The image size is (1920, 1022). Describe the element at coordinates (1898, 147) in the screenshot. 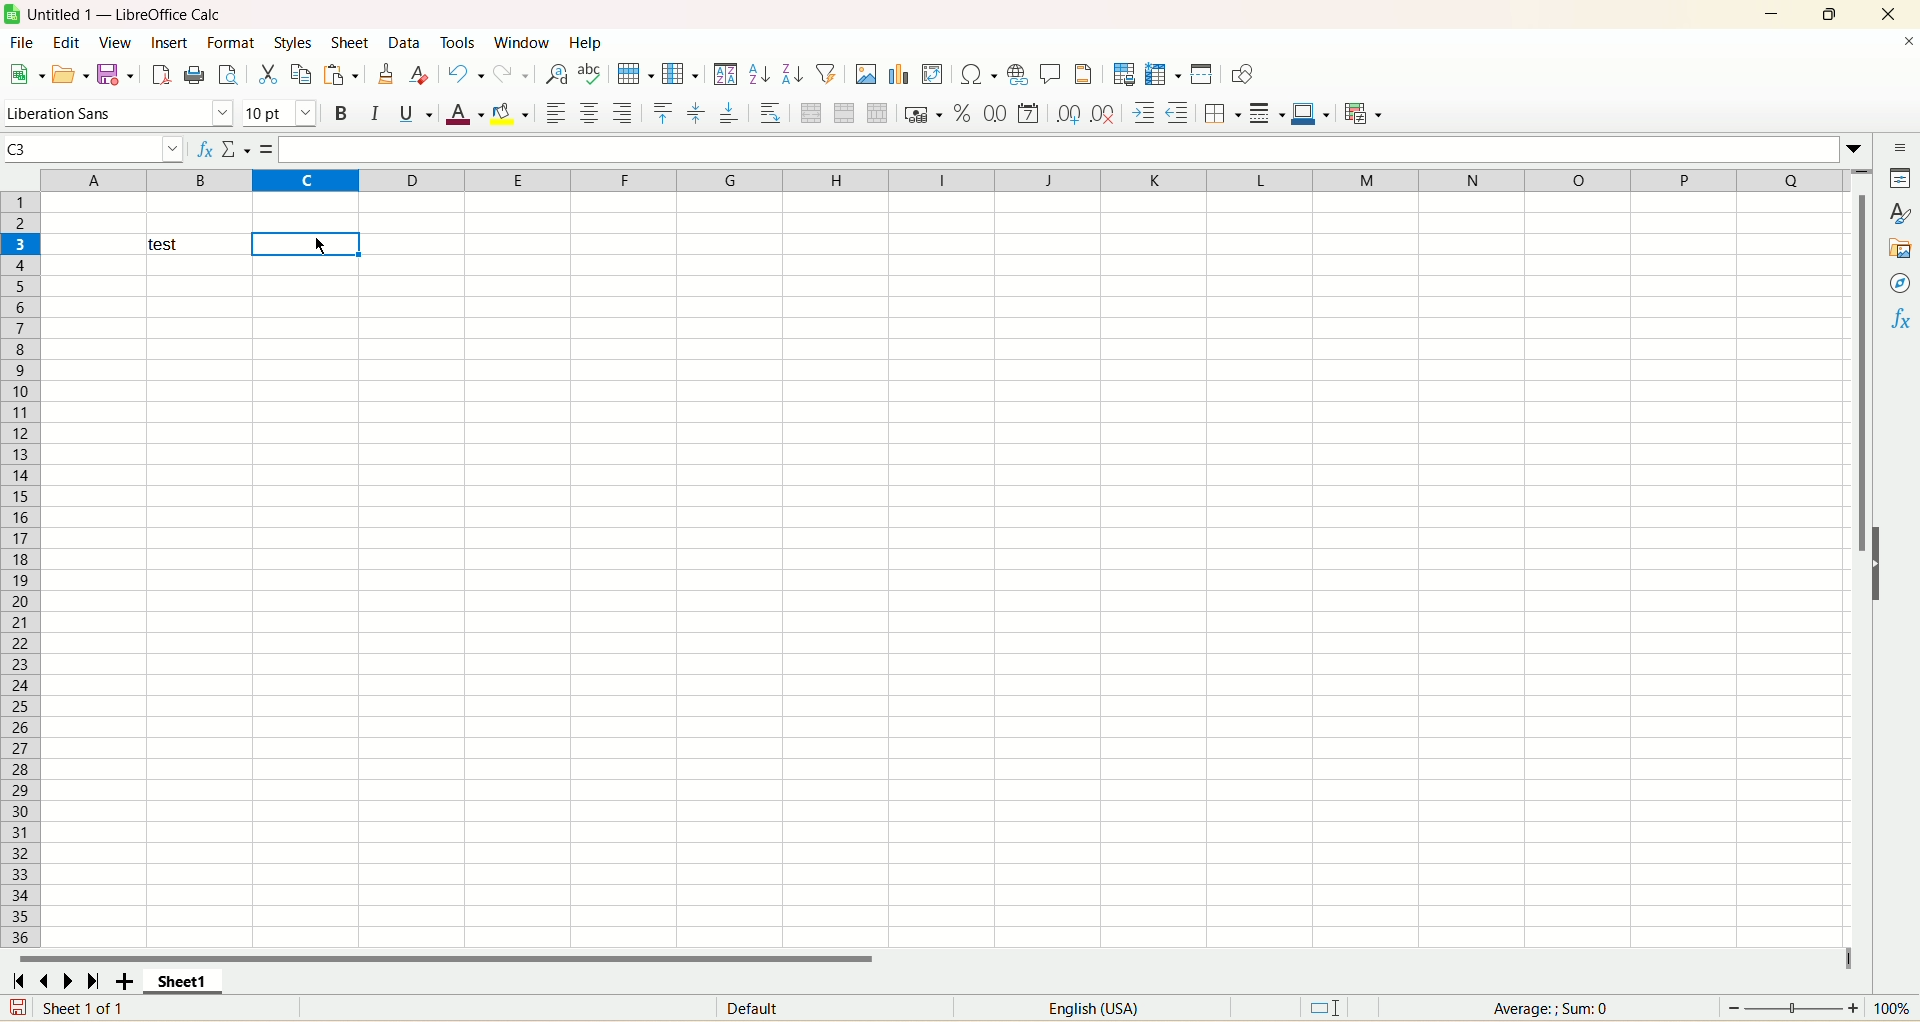

I see `sidebar menu` at that location.